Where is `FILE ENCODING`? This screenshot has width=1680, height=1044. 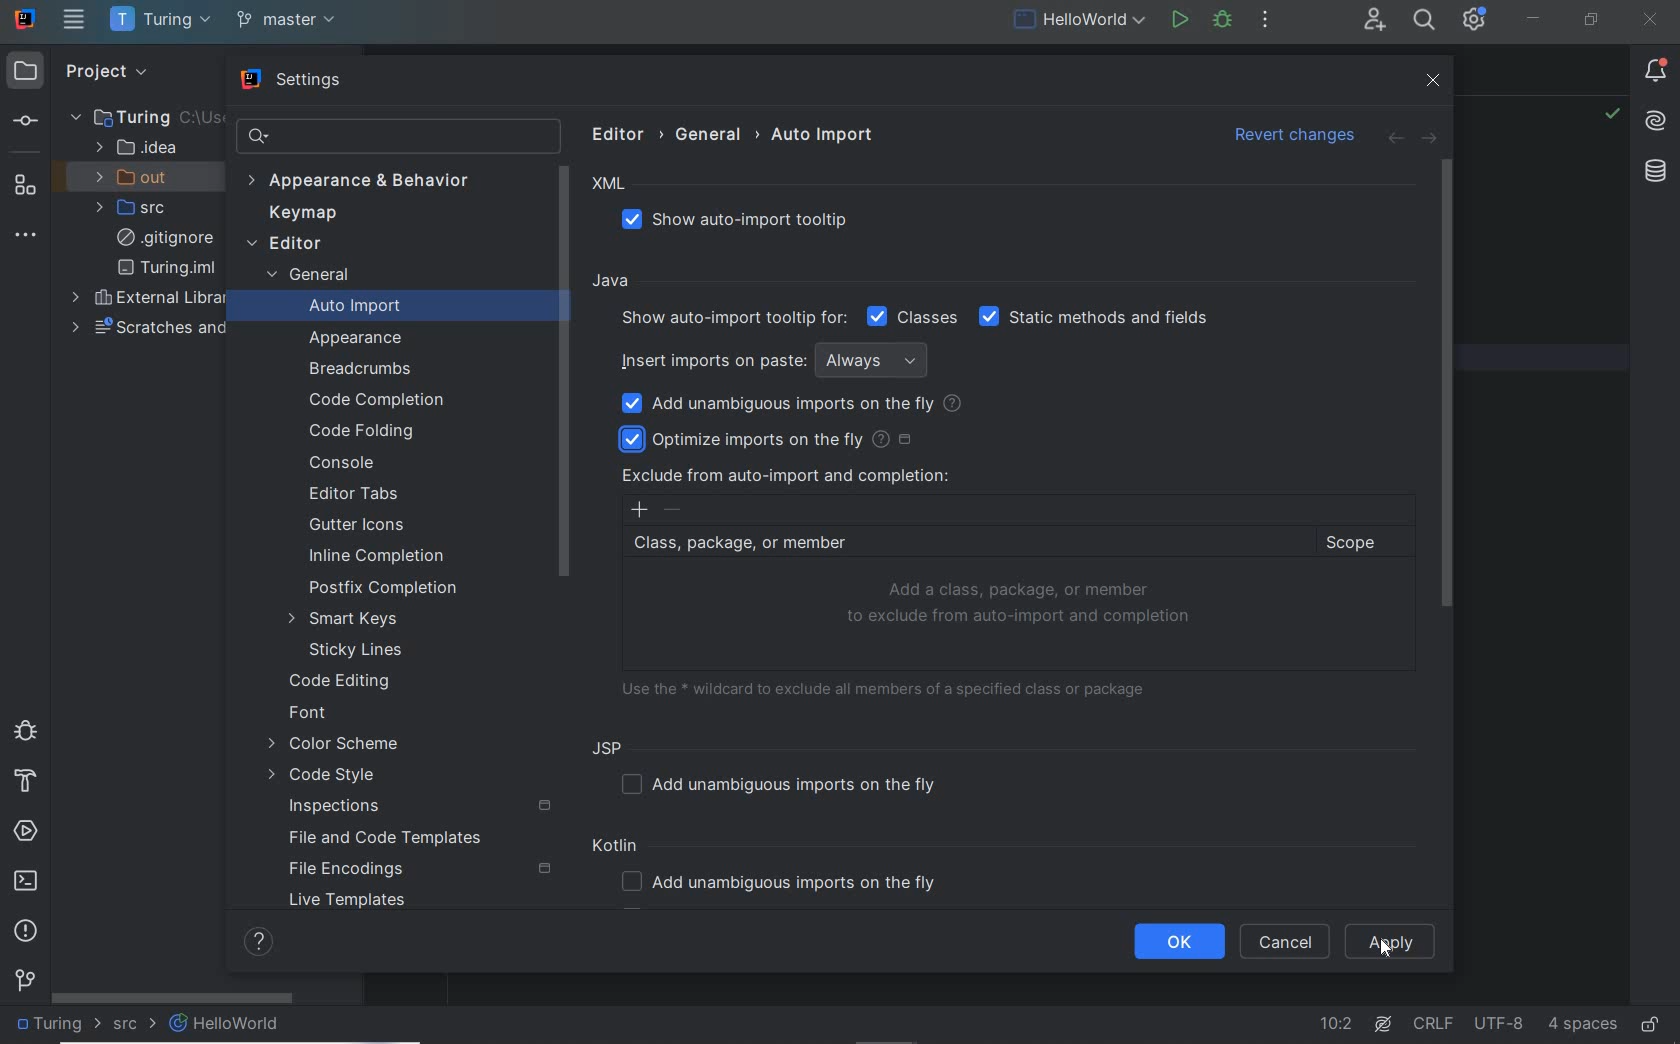 FILE ENCODING is located at coordinates (418, 870).